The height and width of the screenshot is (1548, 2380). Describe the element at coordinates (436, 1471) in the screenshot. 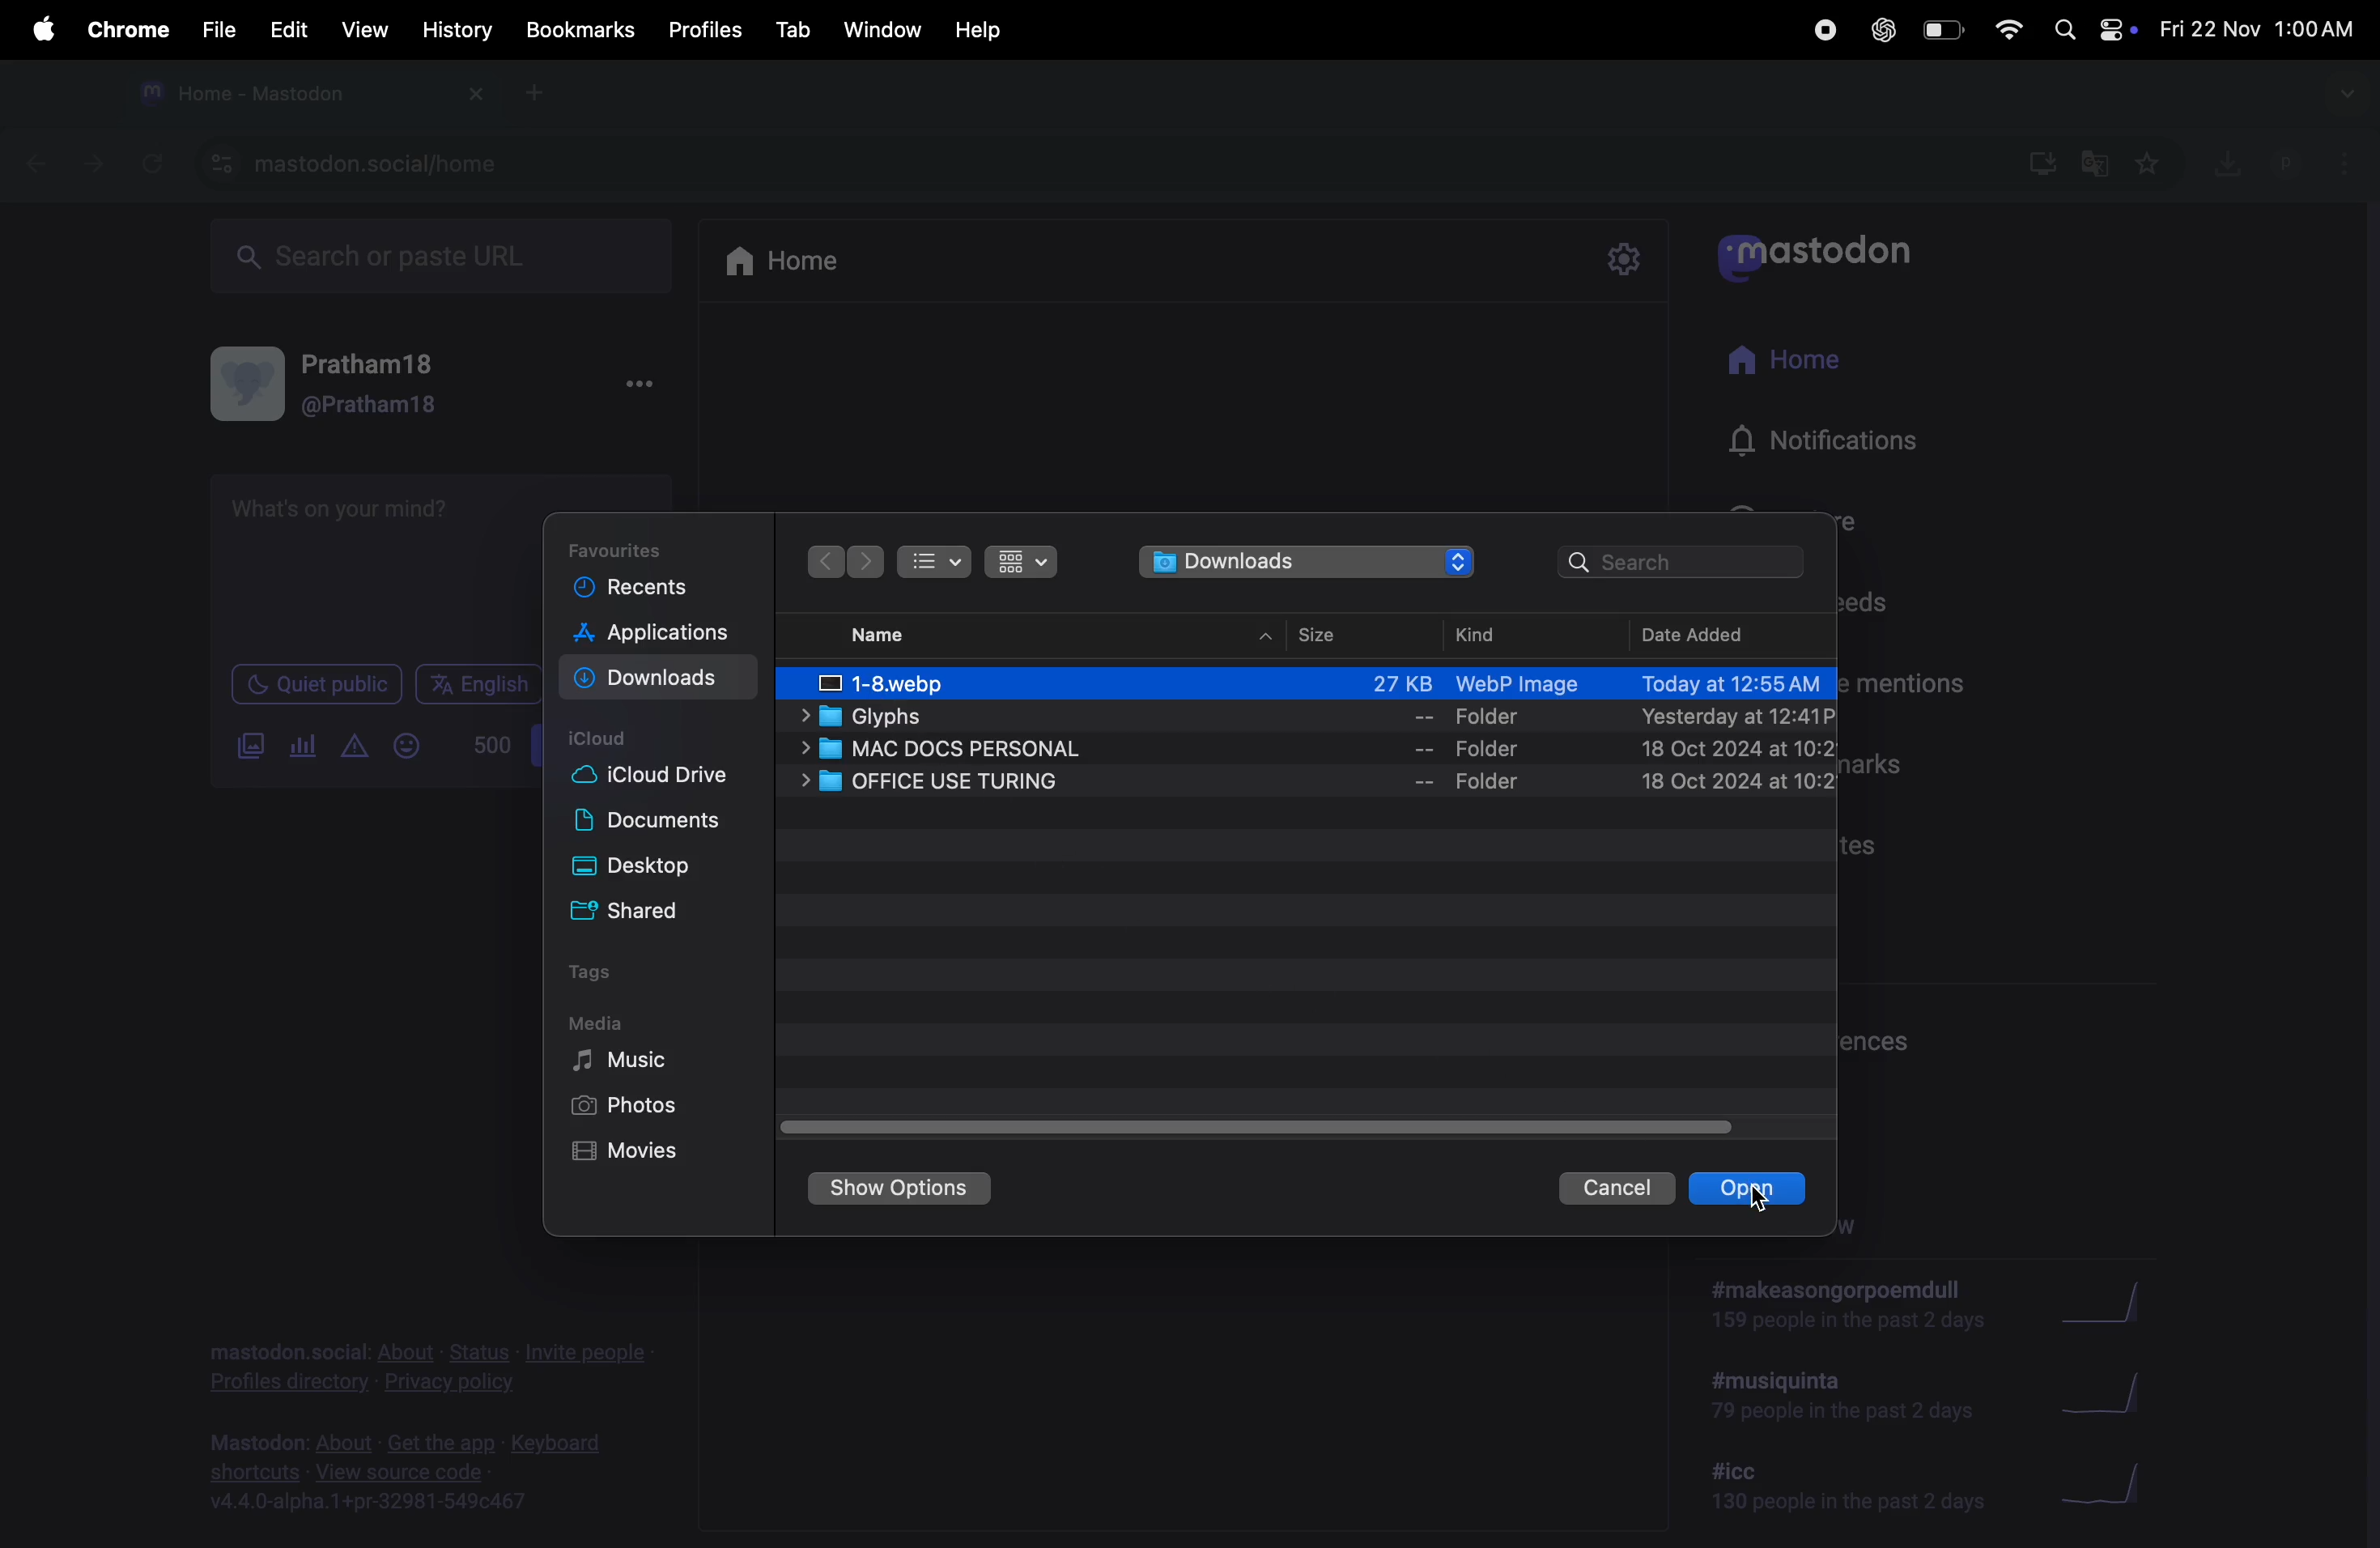

I see `source code` at that location.